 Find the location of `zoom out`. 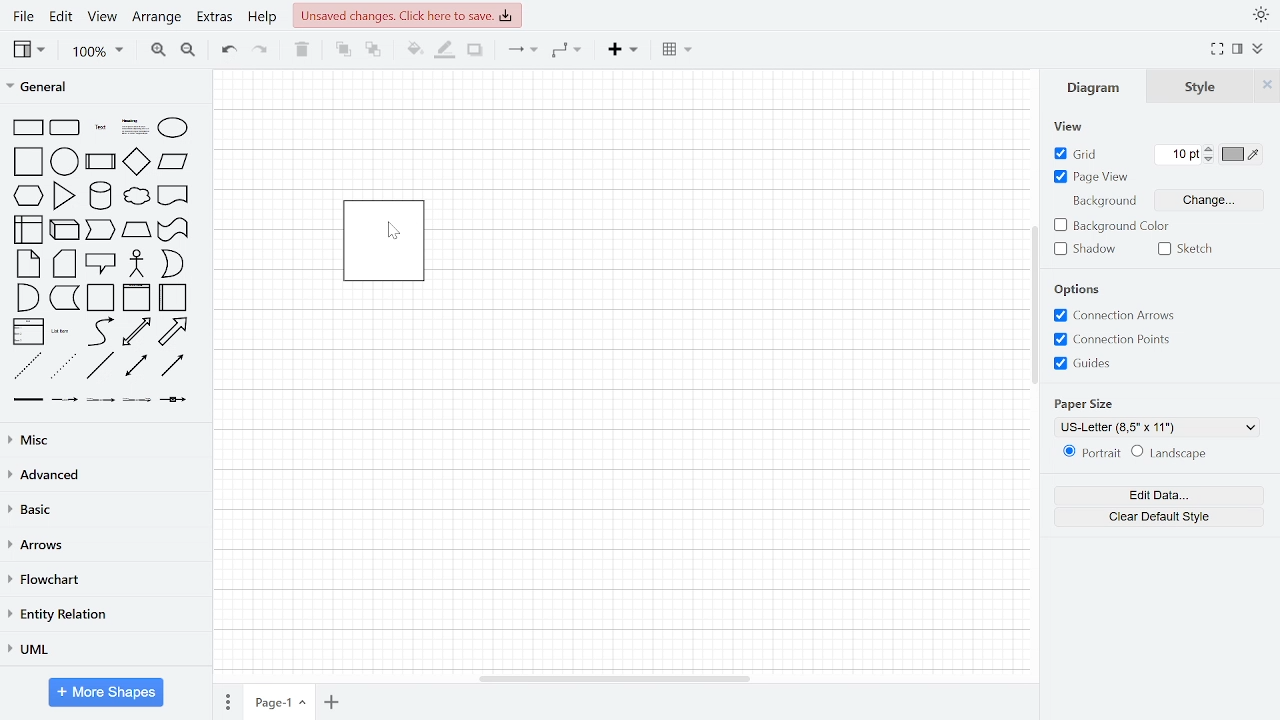

zoom out is located at coordinates (187, 49).